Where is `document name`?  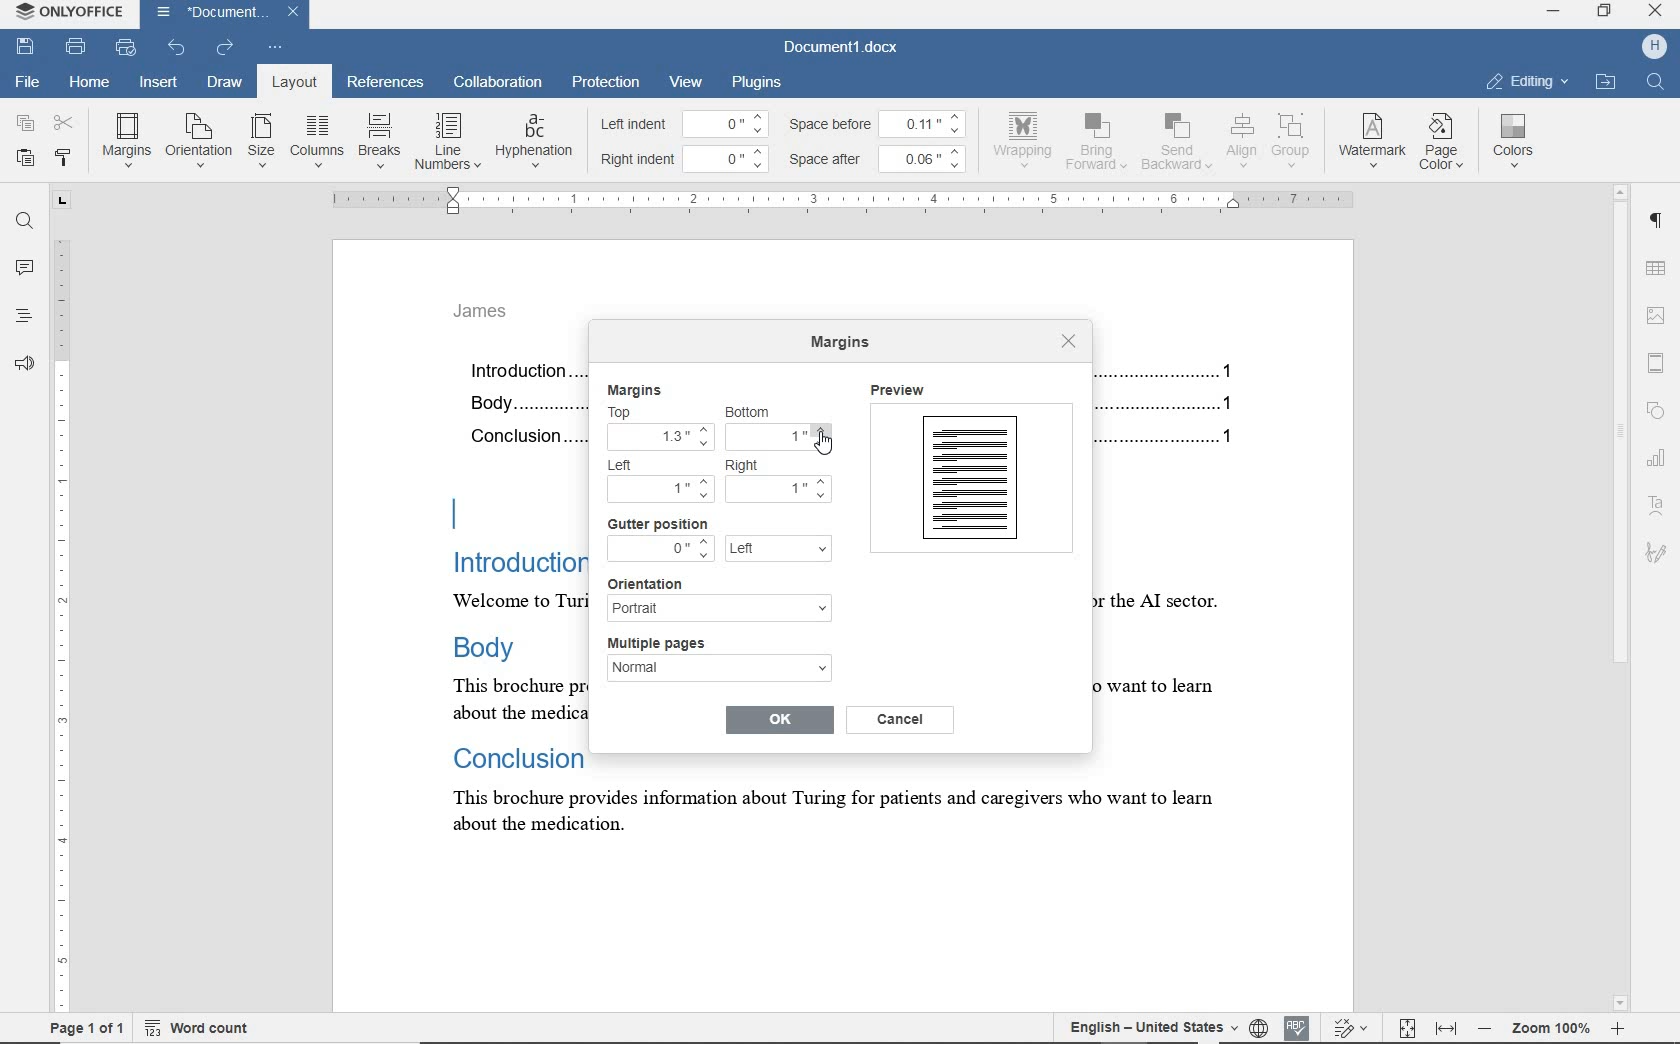
document name is located at coordinates (209, 13).